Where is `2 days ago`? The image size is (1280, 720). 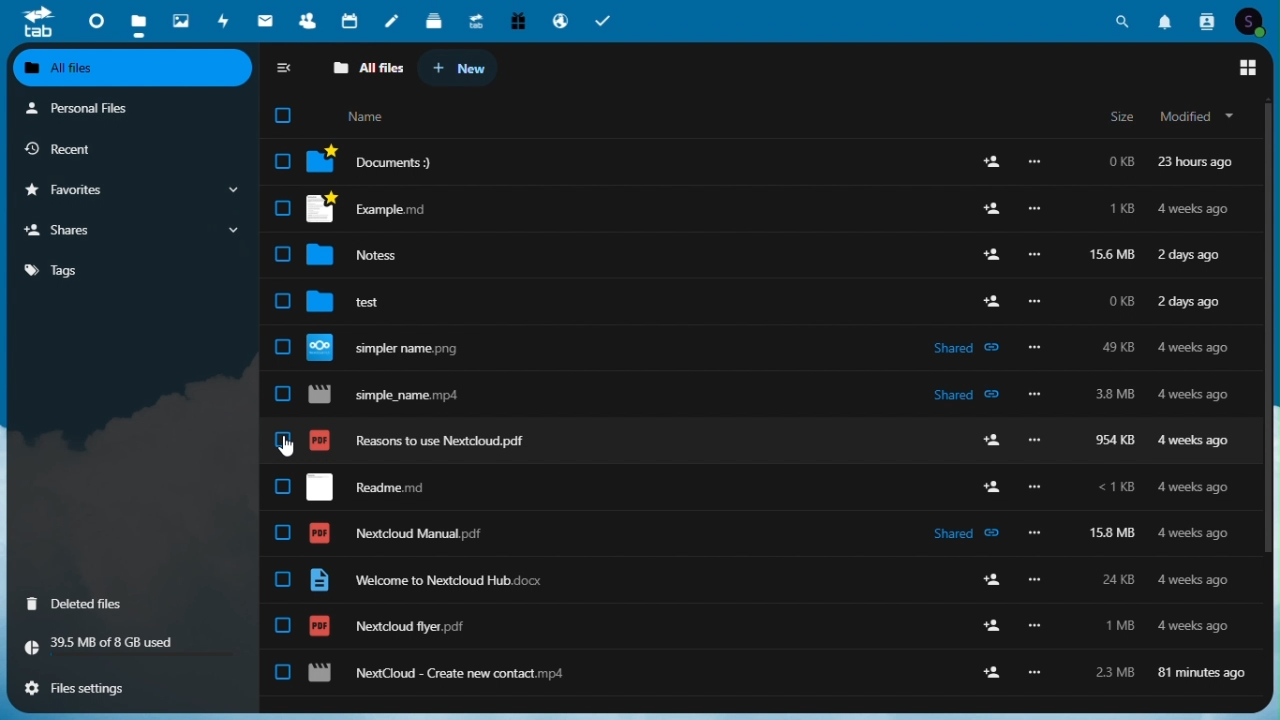
2 days ago is located at coordinates (1192, 304).